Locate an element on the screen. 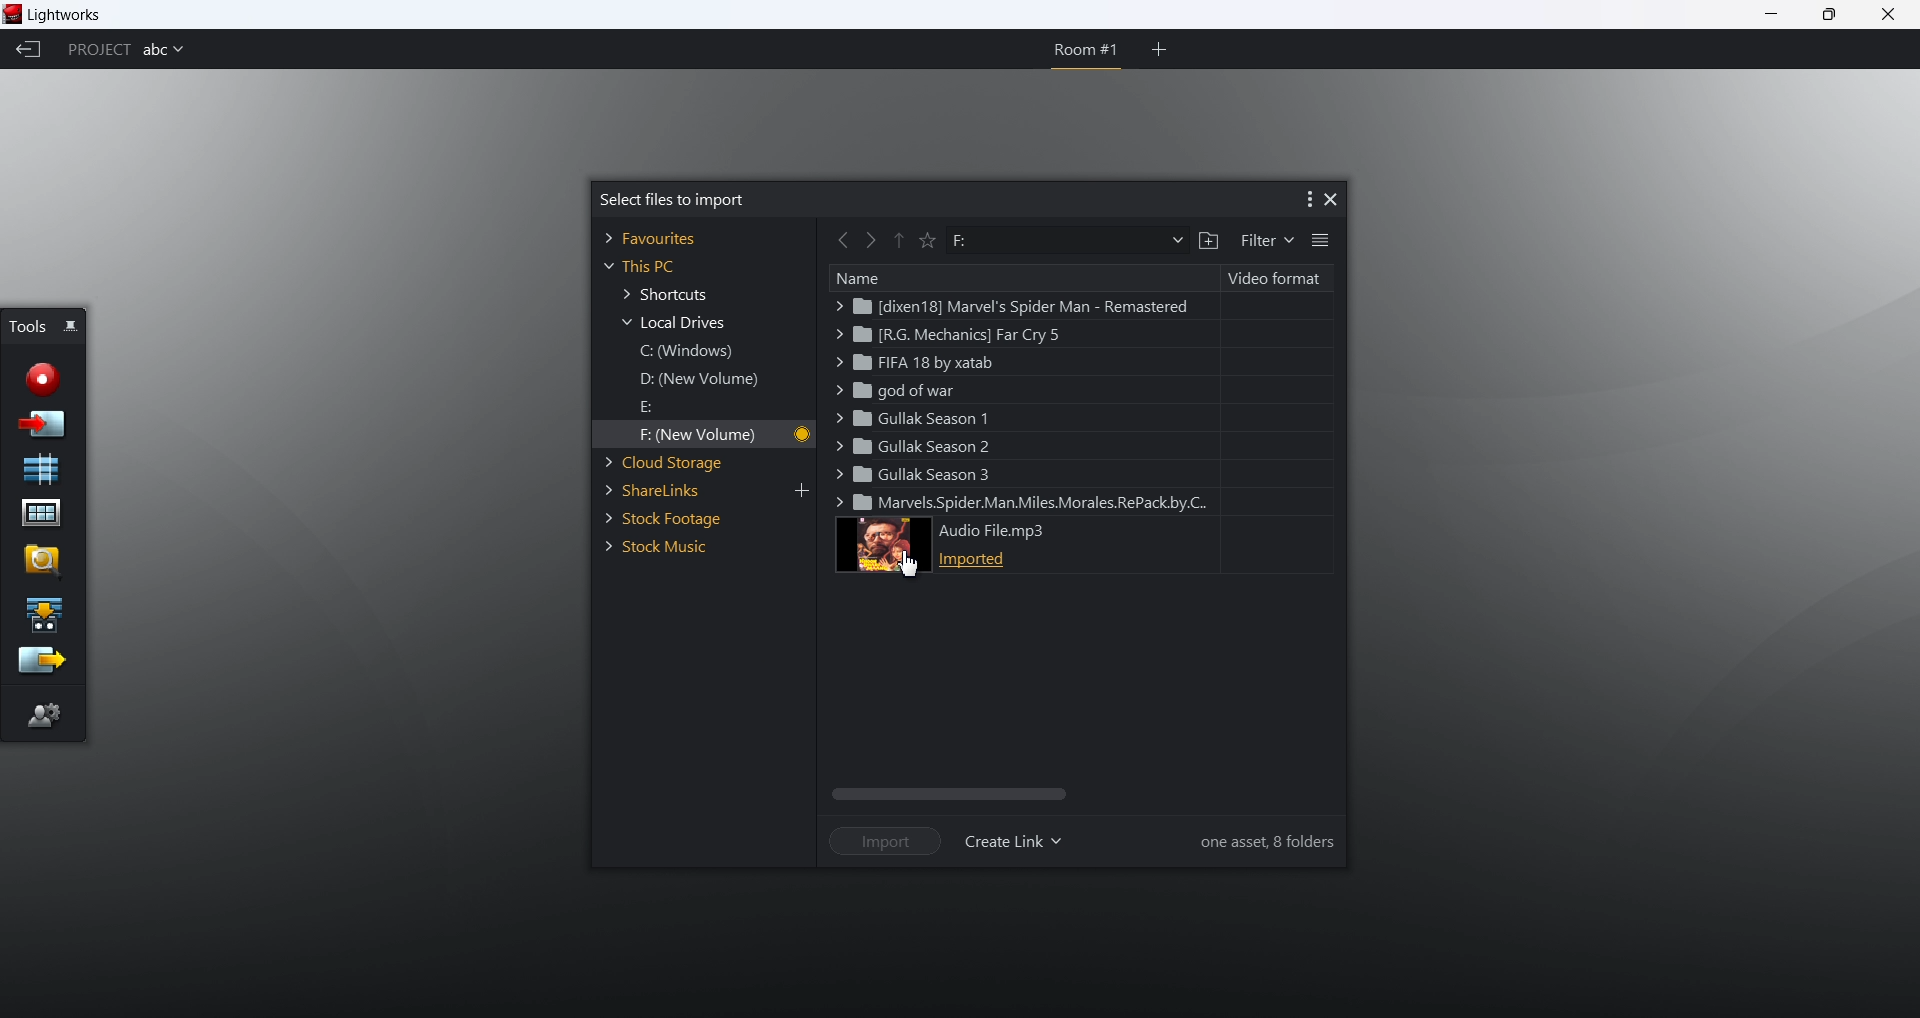 The width and height of the screenshot is (1920, 1018). create link is located at coordinates (1015, 841).